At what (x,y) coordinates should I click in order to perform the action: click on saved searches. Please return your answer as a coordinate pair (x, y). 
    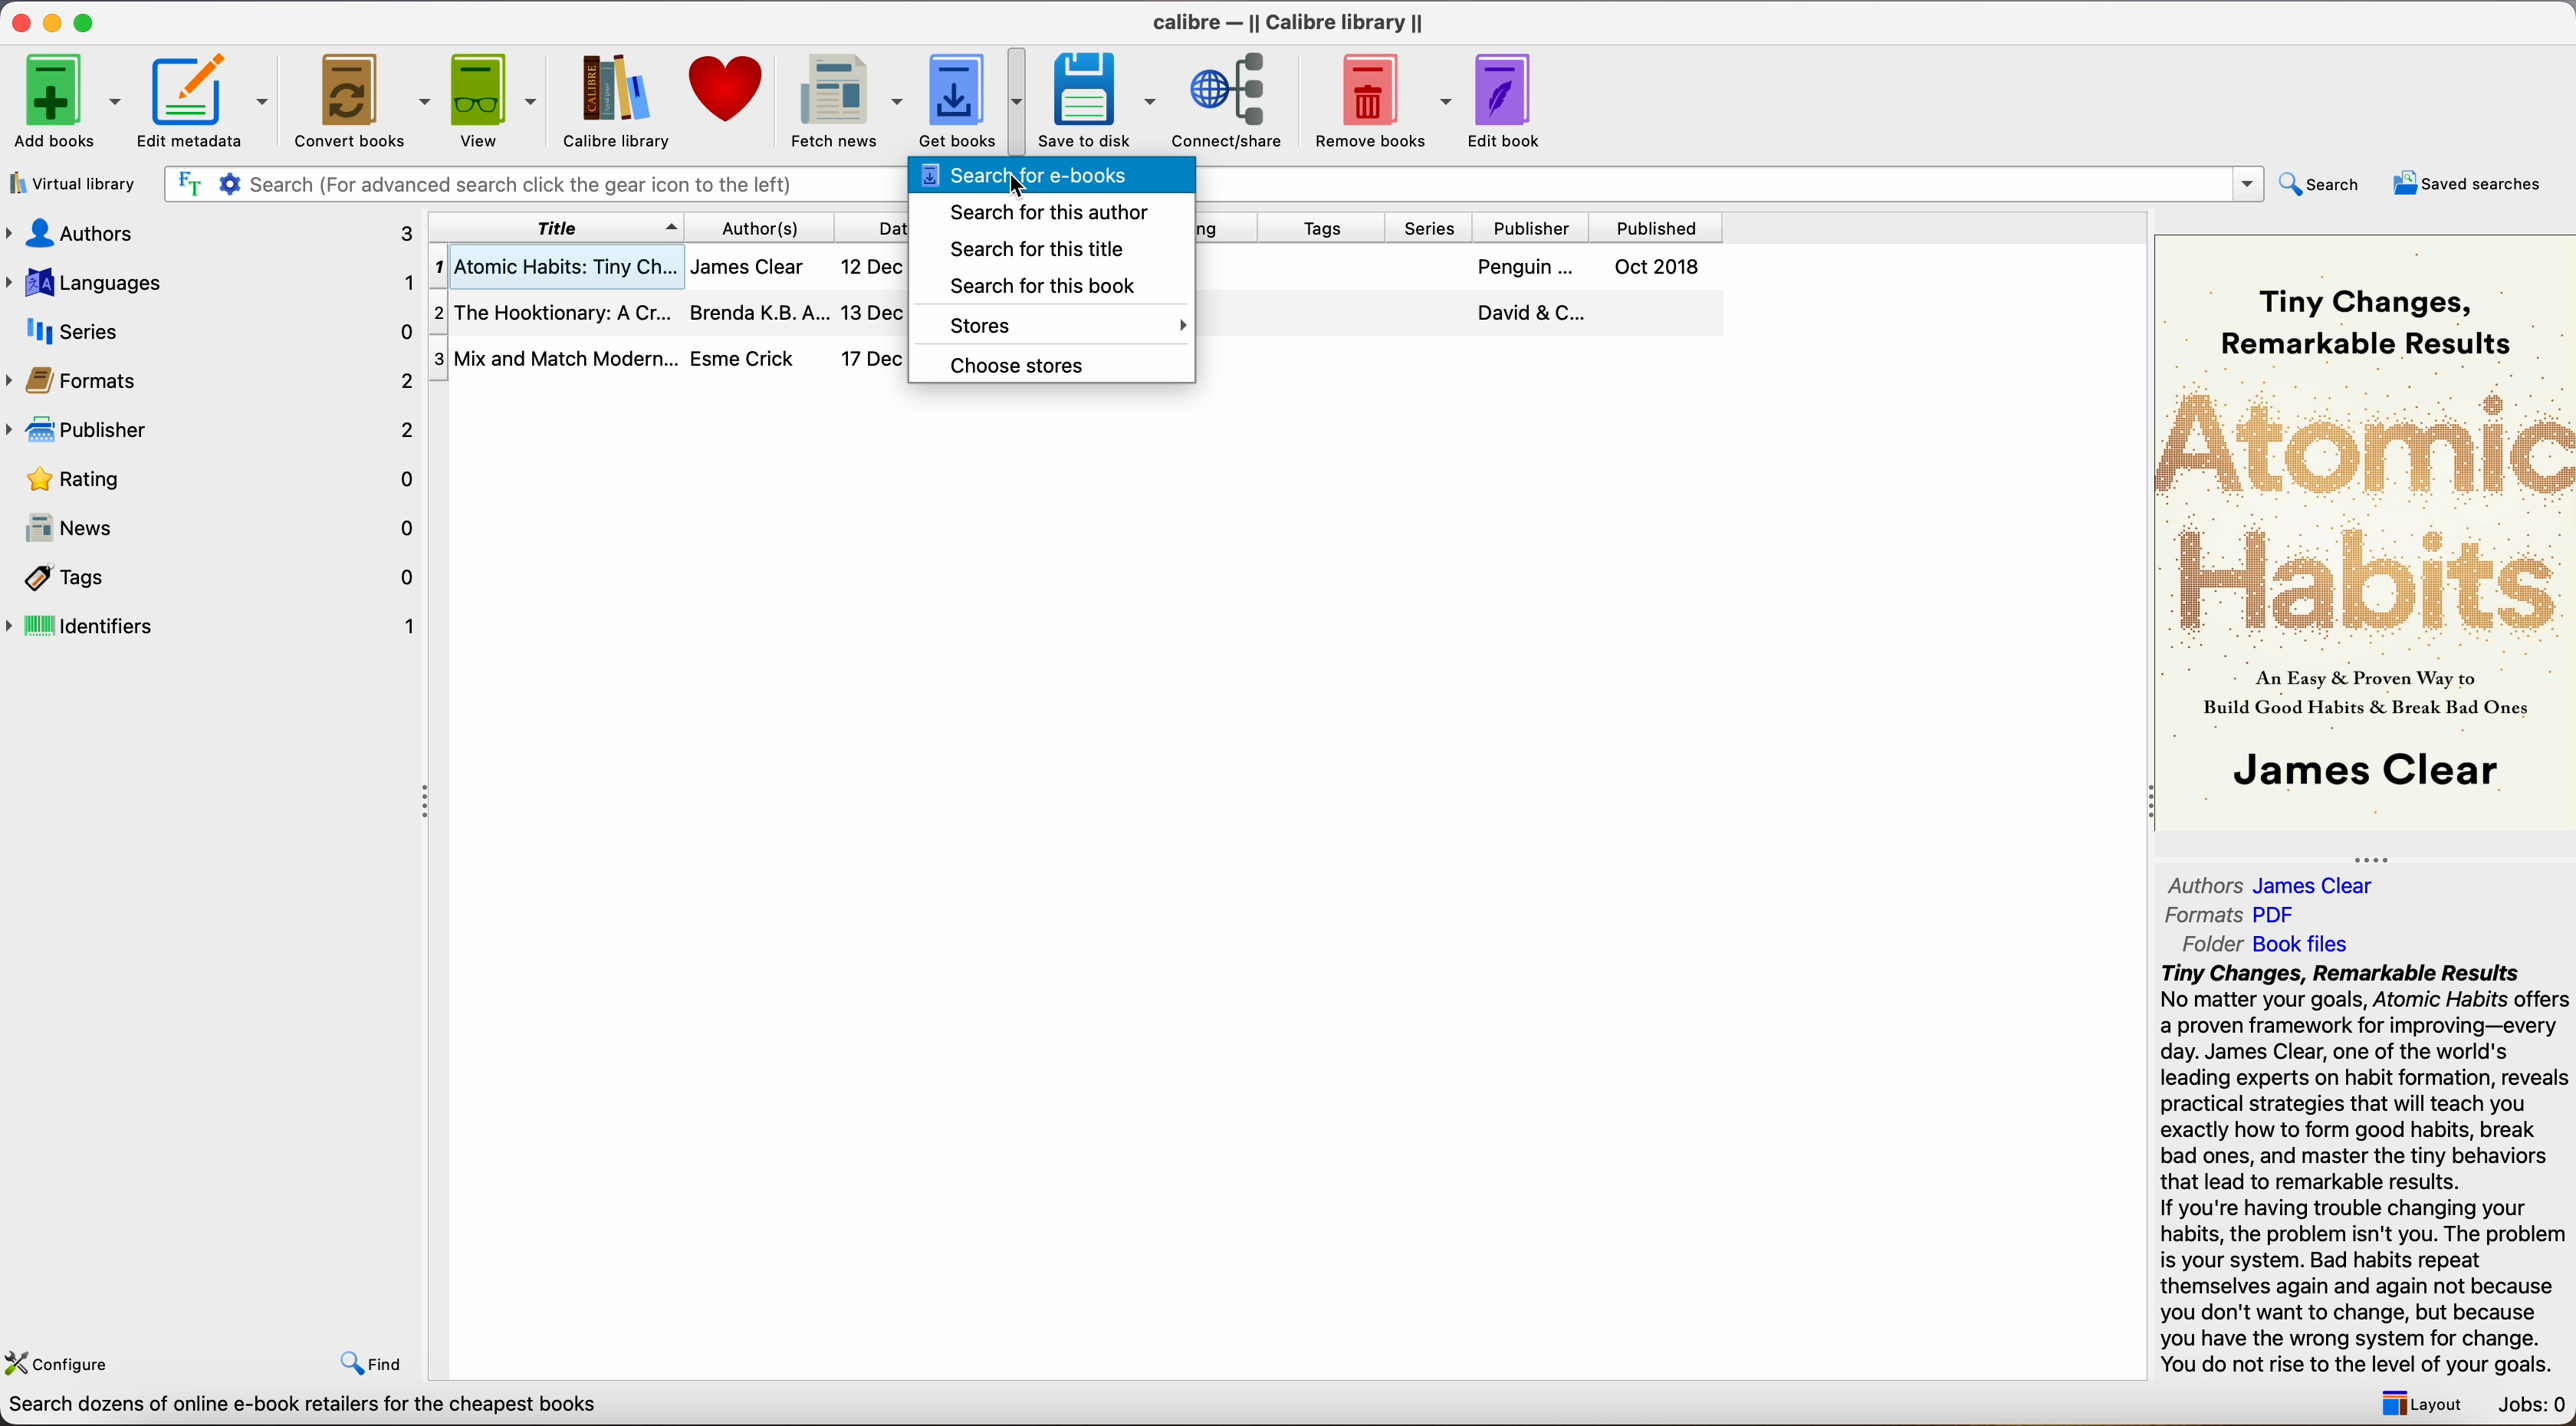
    Looking at the image, I should click on (2468, 183).